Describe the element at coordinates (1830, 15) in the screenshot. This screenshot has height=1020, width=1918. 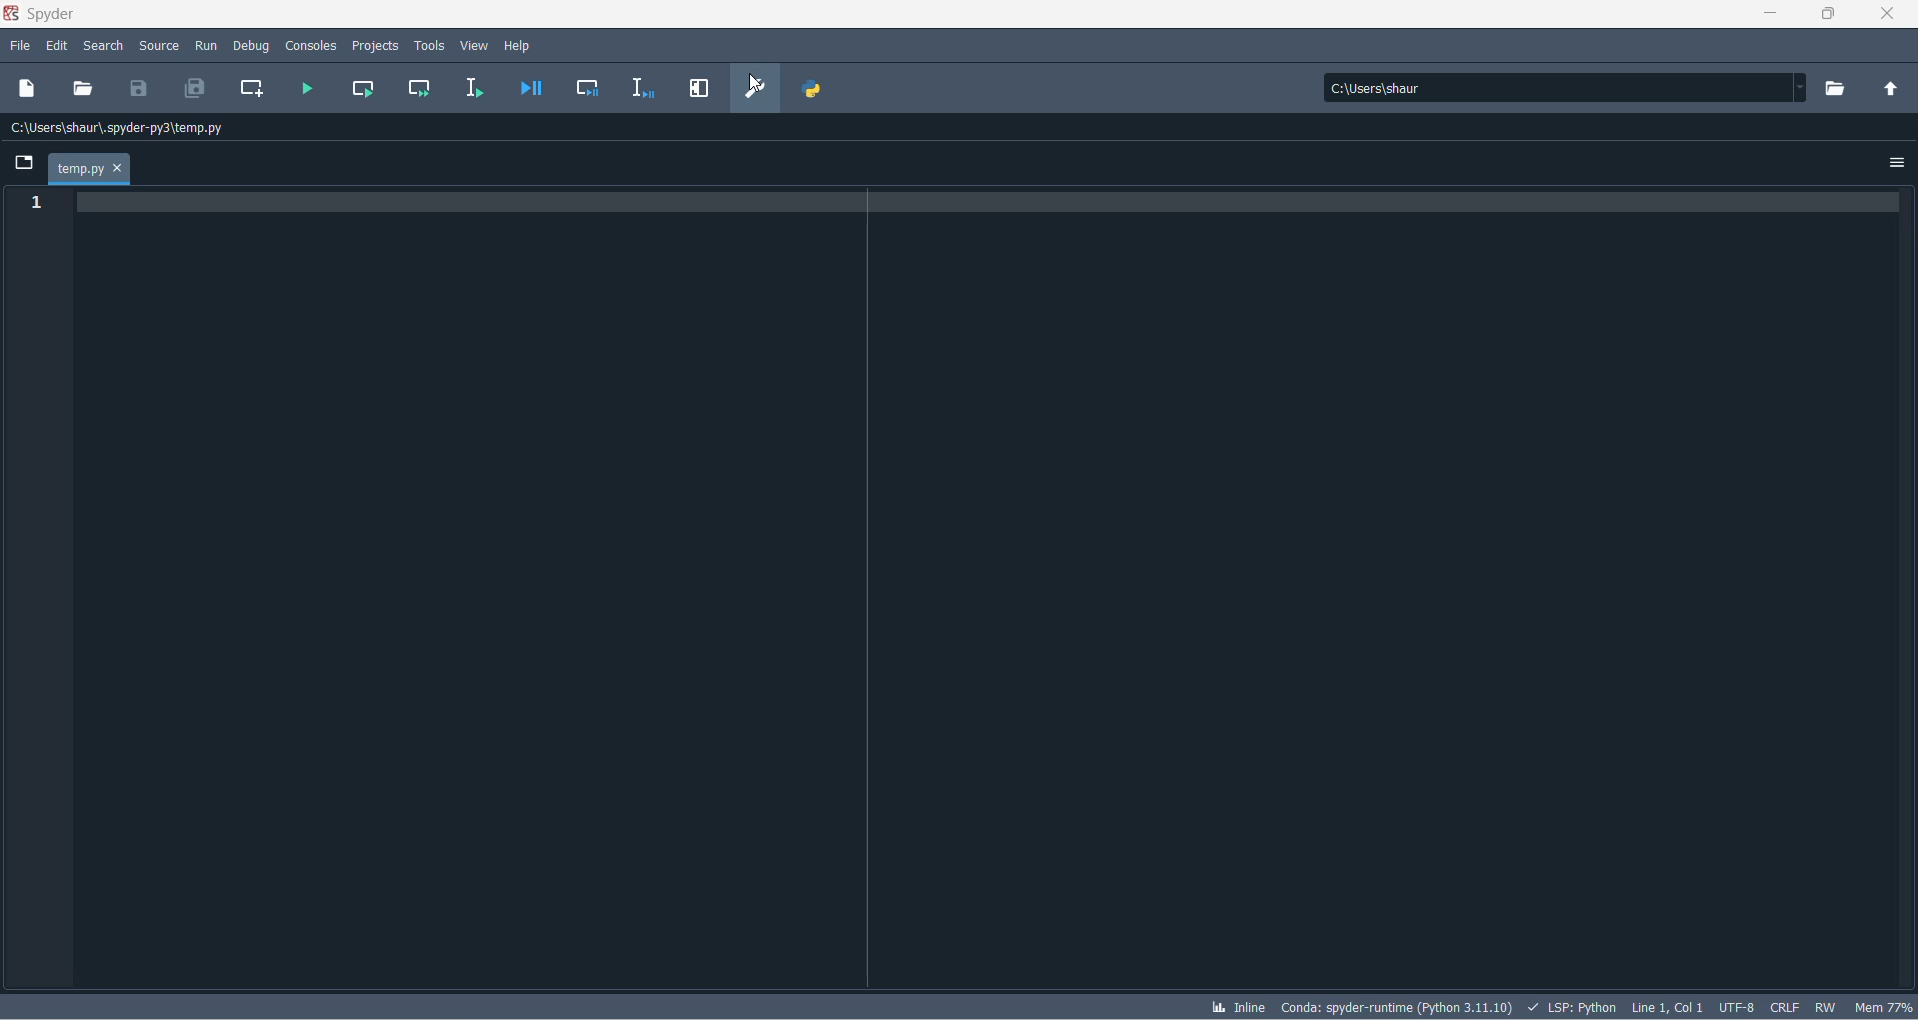
I see `maximize` at that location.